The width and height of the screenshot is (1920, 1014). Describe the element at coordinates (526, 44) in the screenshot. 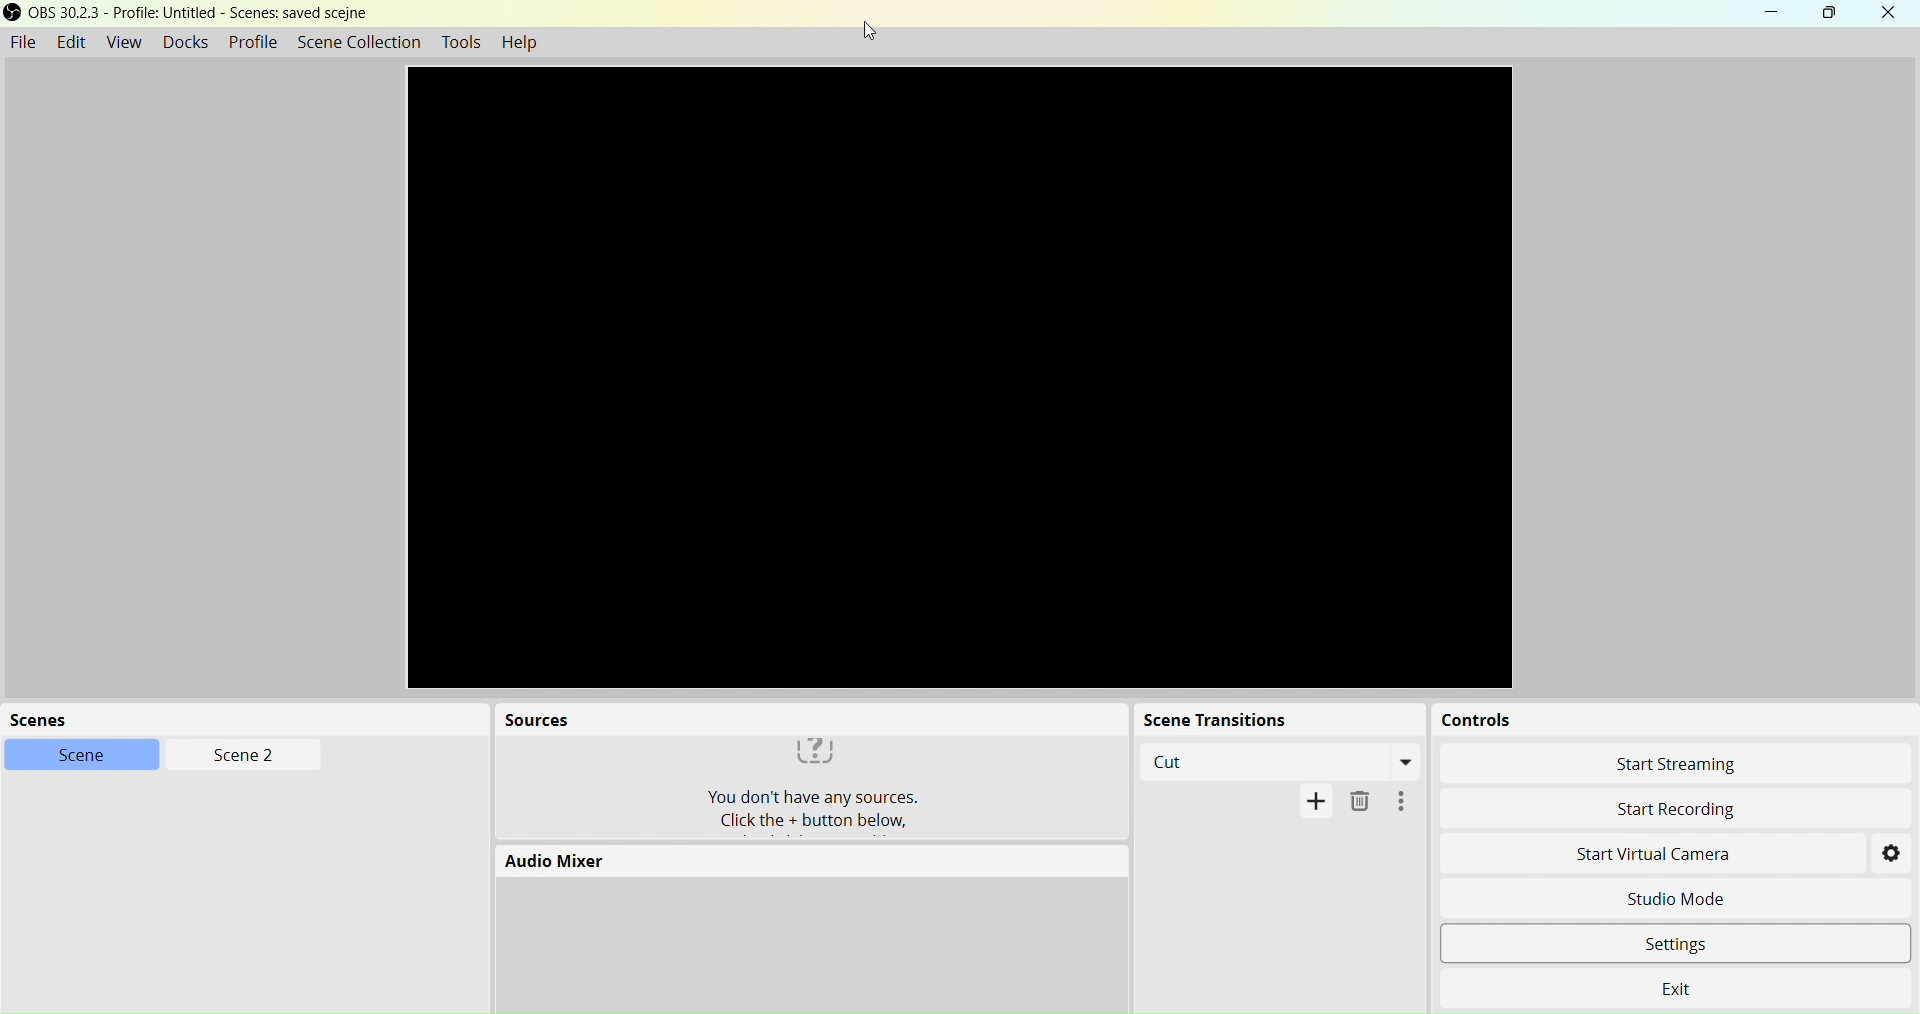

I see `Help` at that location.